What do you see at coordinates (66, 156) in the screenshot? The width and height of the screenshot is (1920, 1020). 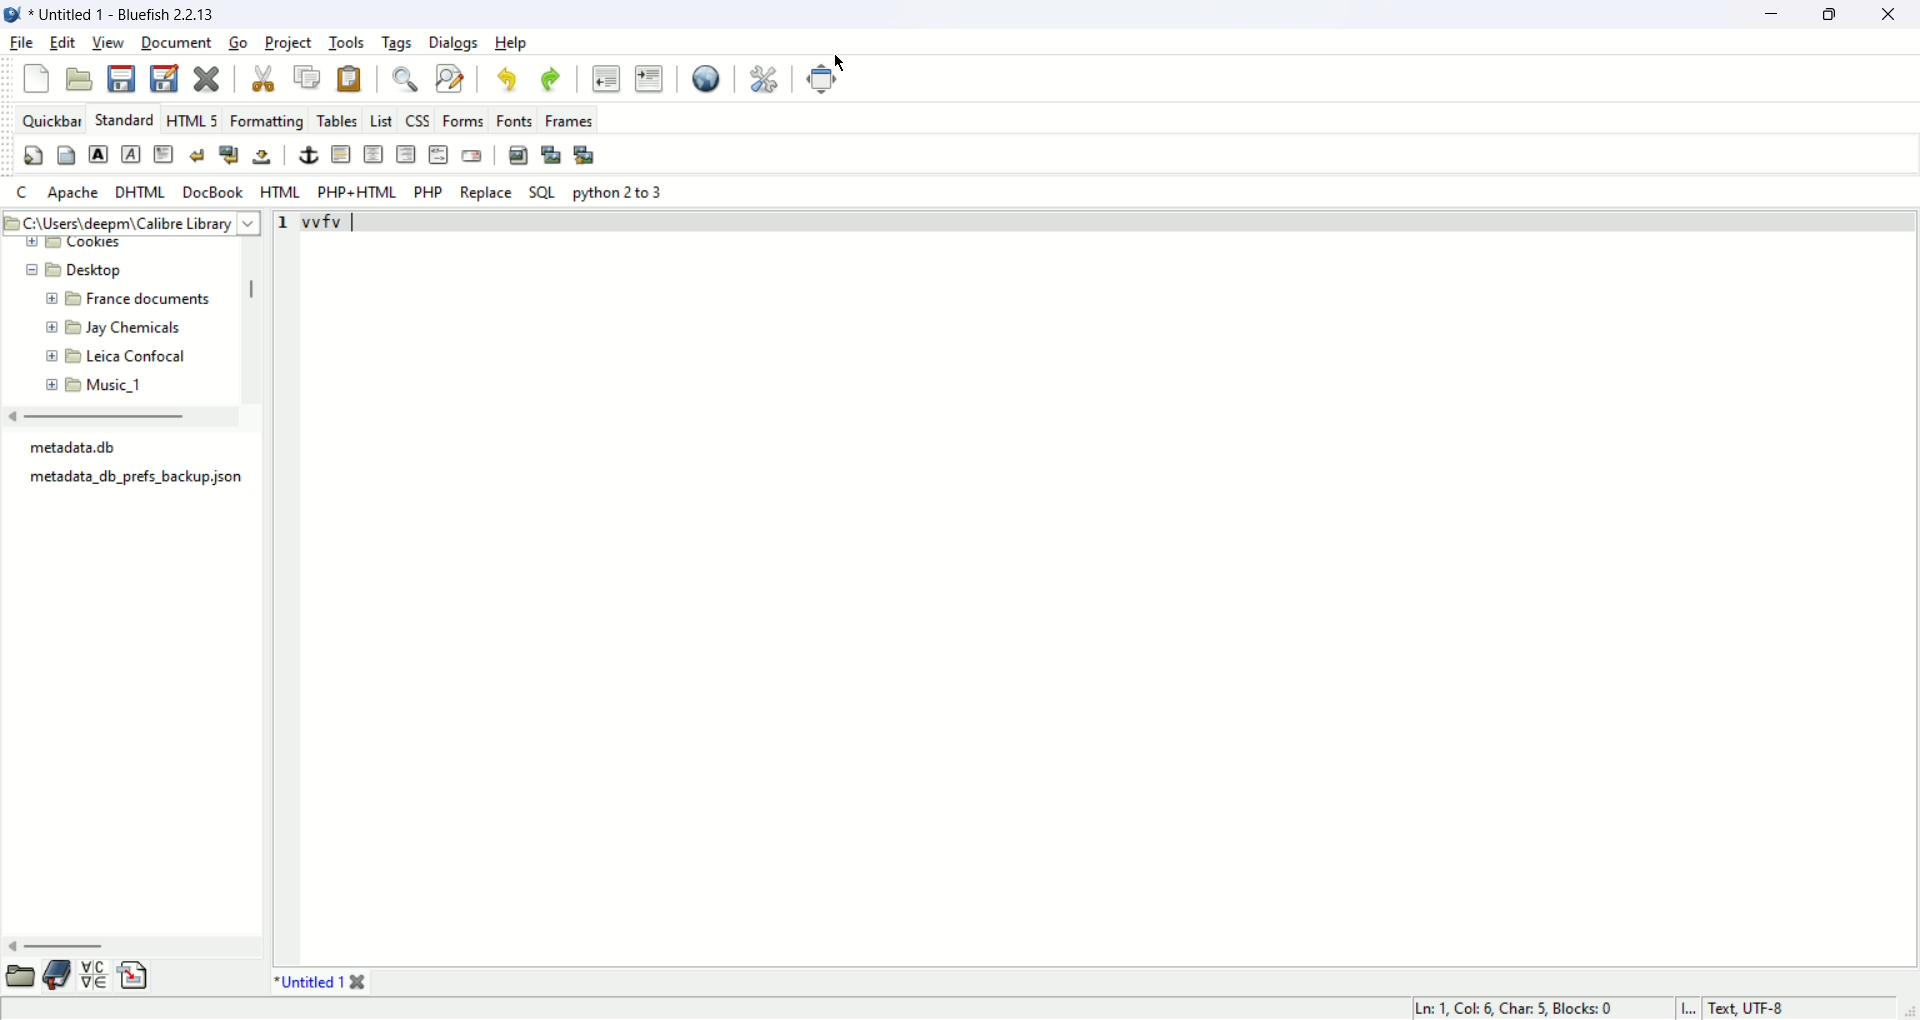 I see `body` at bounding box center [66, 156].